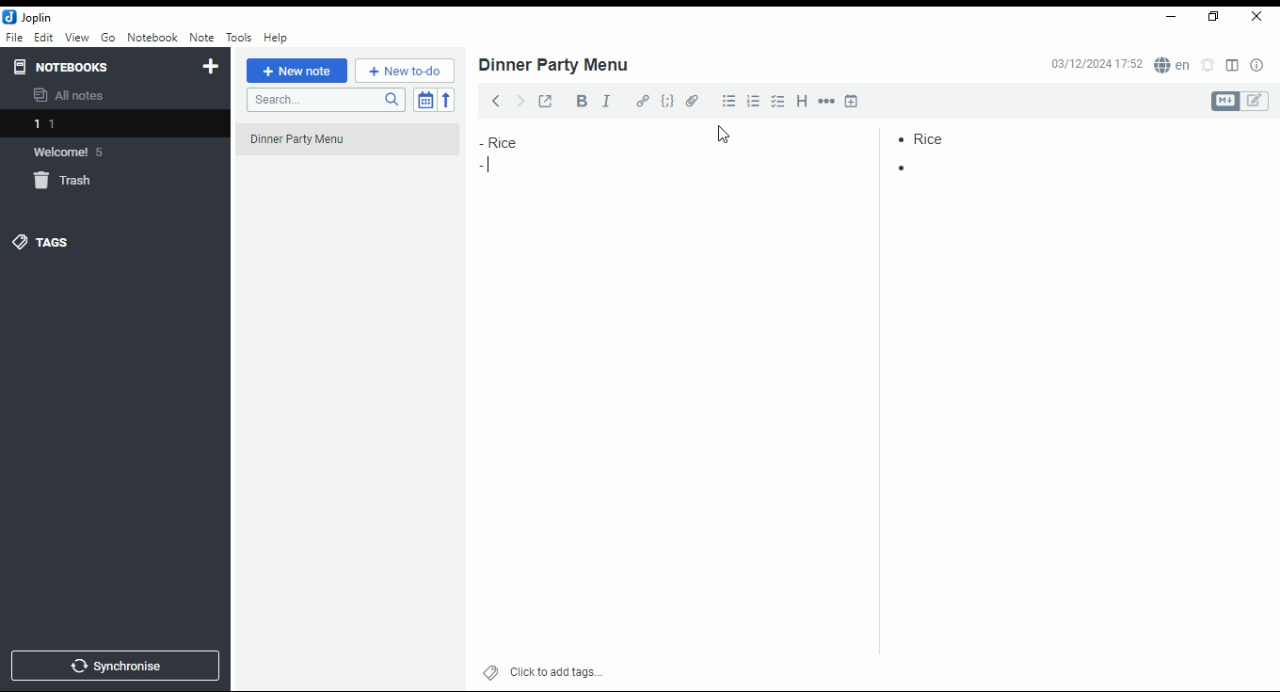  Describe the element at coordinates (1208, 65) in the screenshot. I see `set alarm` at that location.